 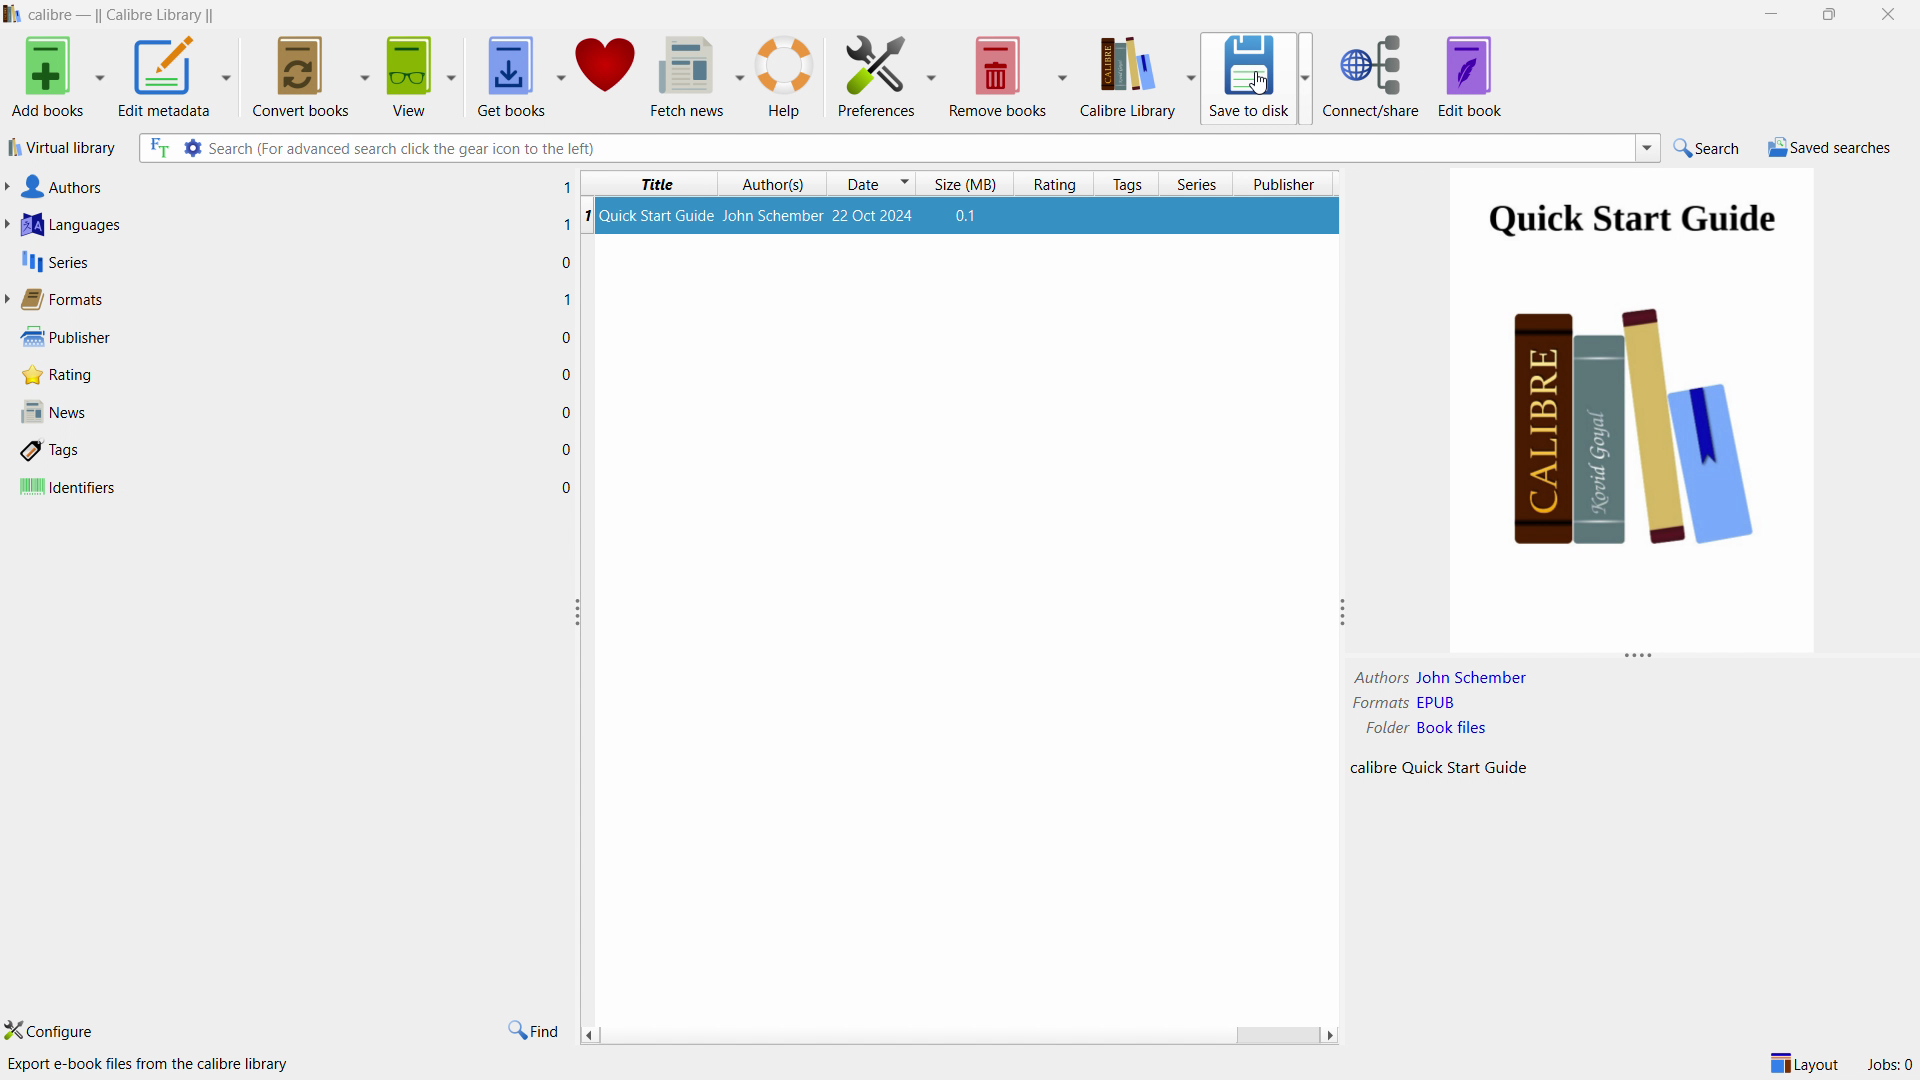 I want to click on Authors, so click(x=1379, y=678).